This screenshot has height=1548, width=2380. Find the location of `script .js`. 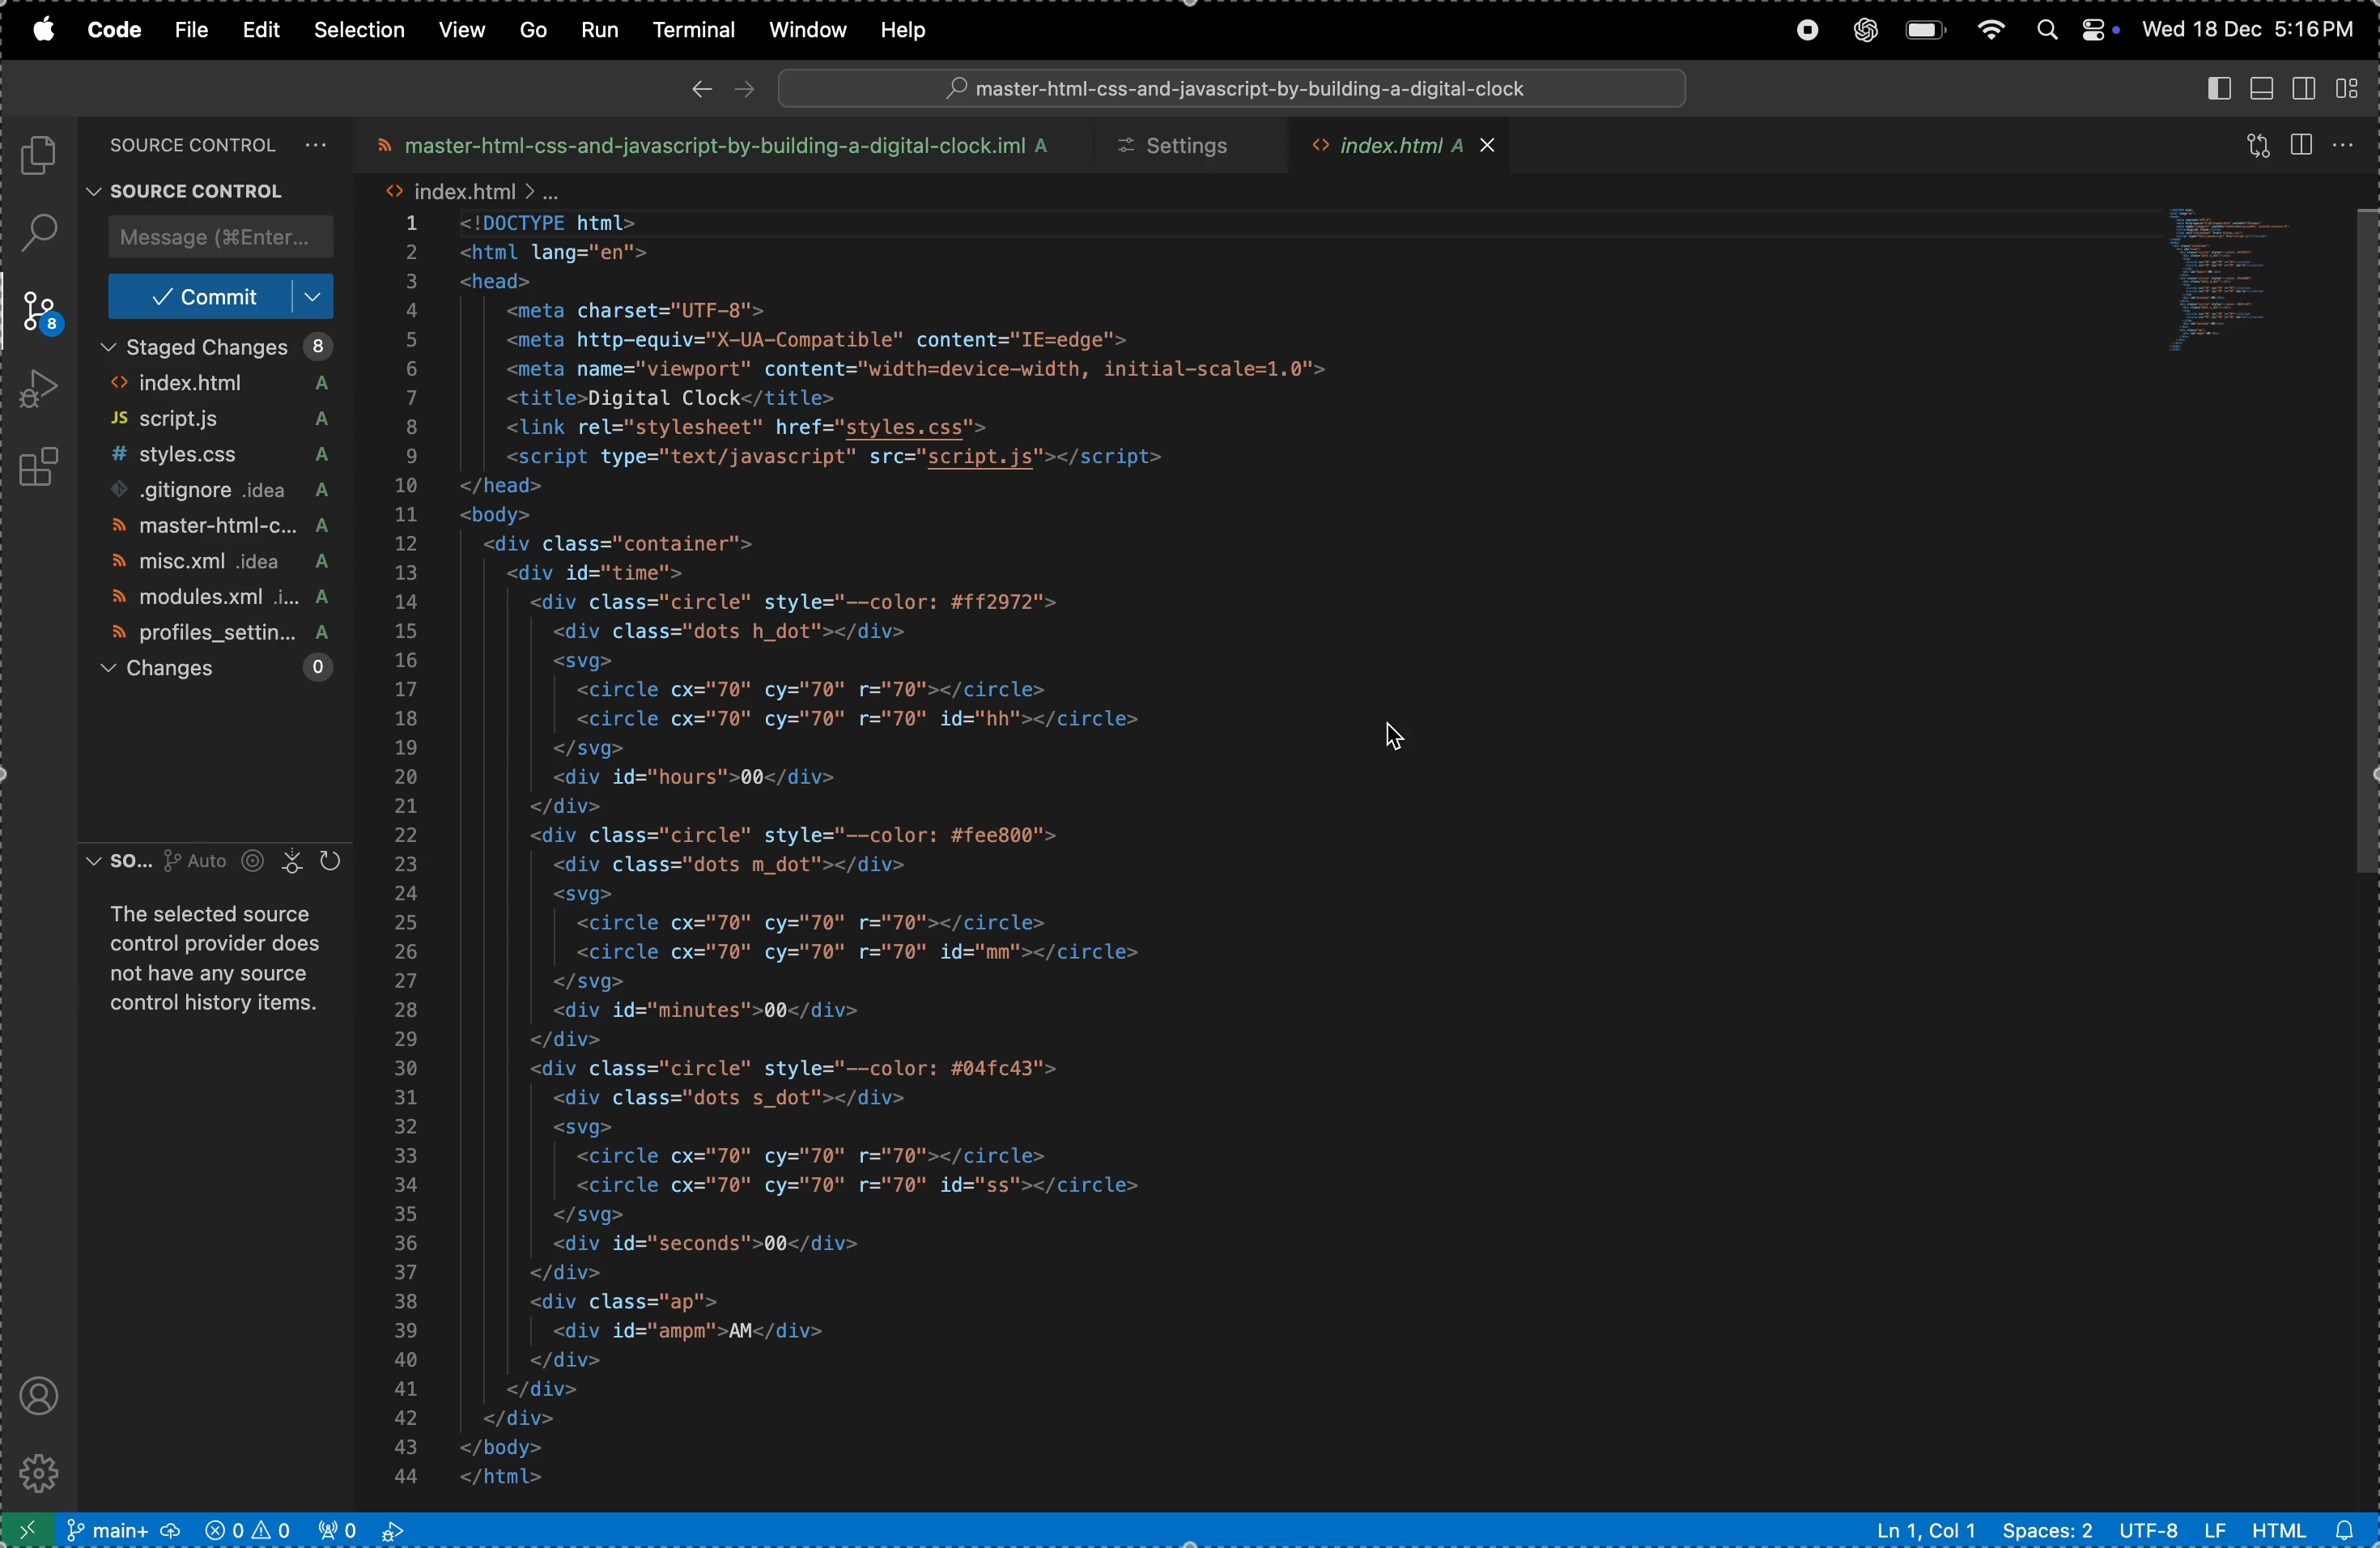

script .js is located at coordinates (216, 421).